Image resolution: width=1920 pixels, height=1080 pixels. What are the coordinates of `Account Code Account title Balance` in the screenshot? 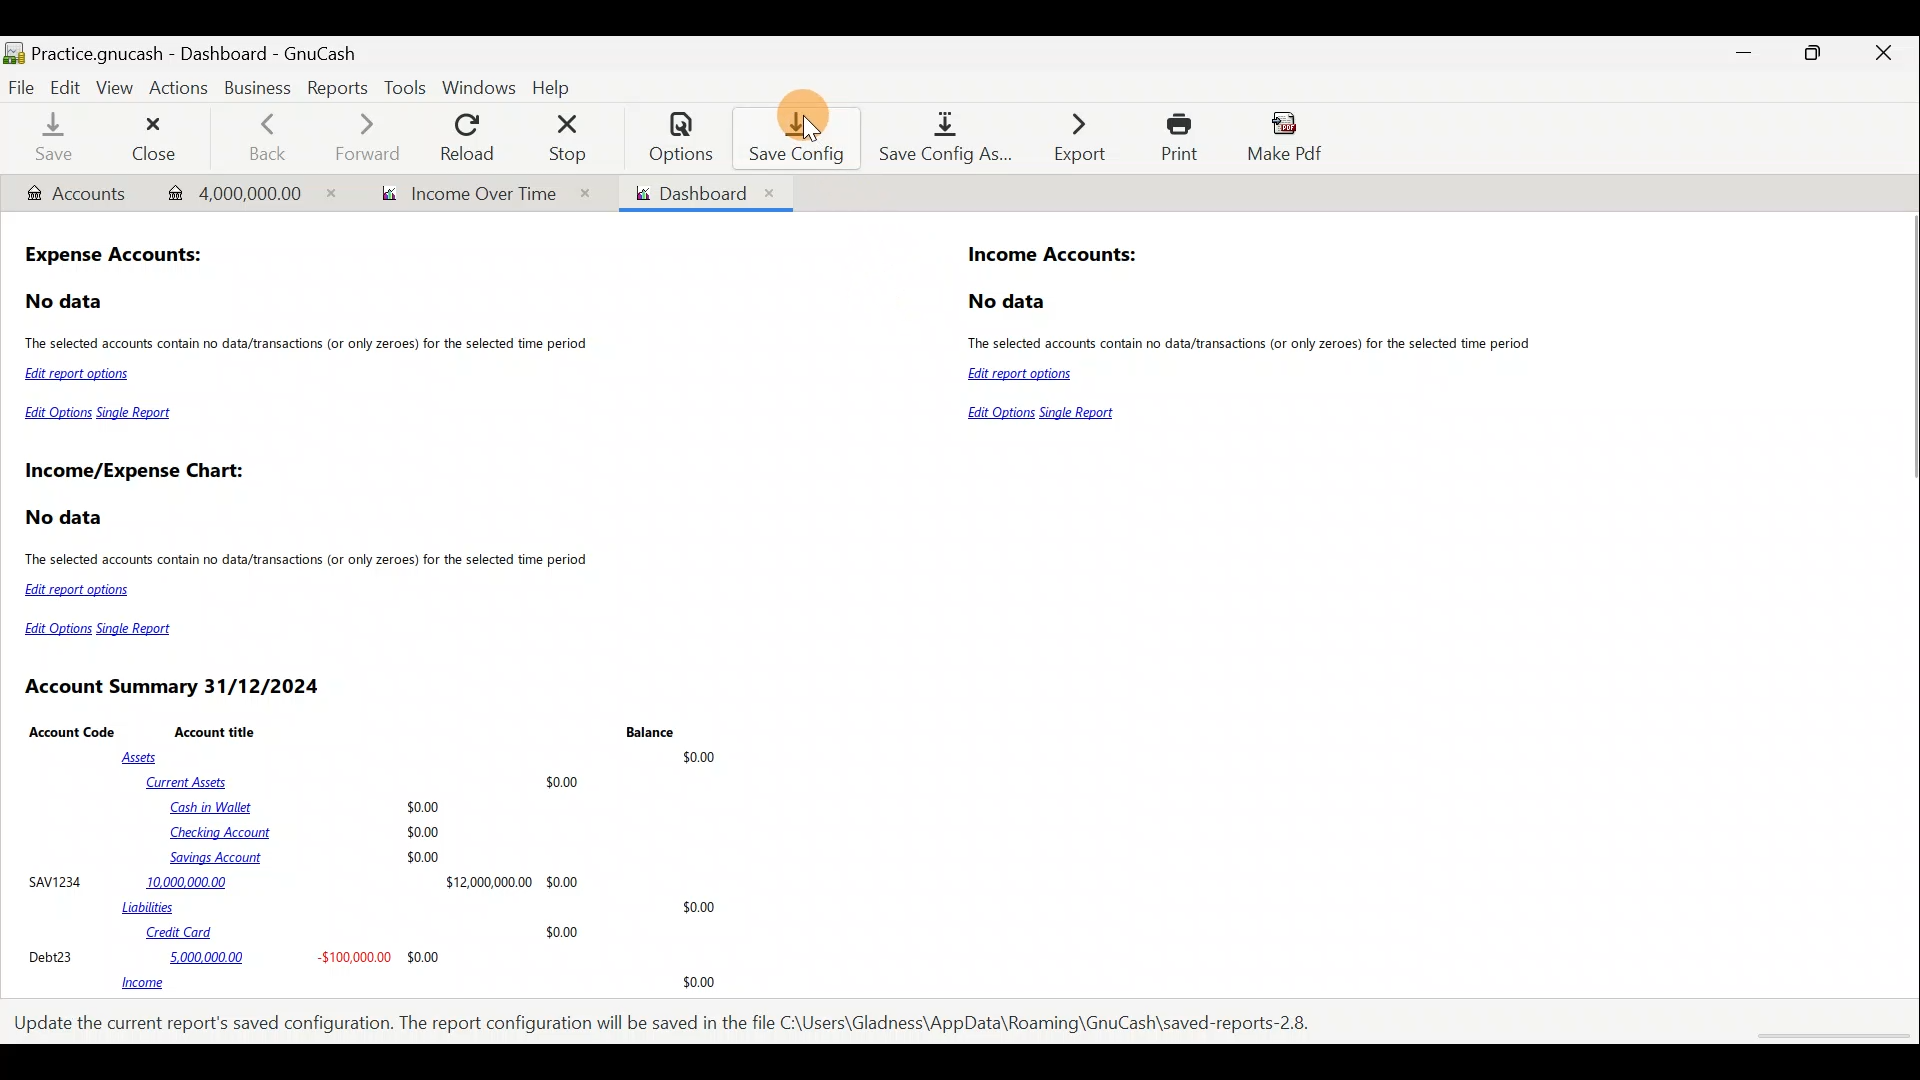 It's located at (356, 731).